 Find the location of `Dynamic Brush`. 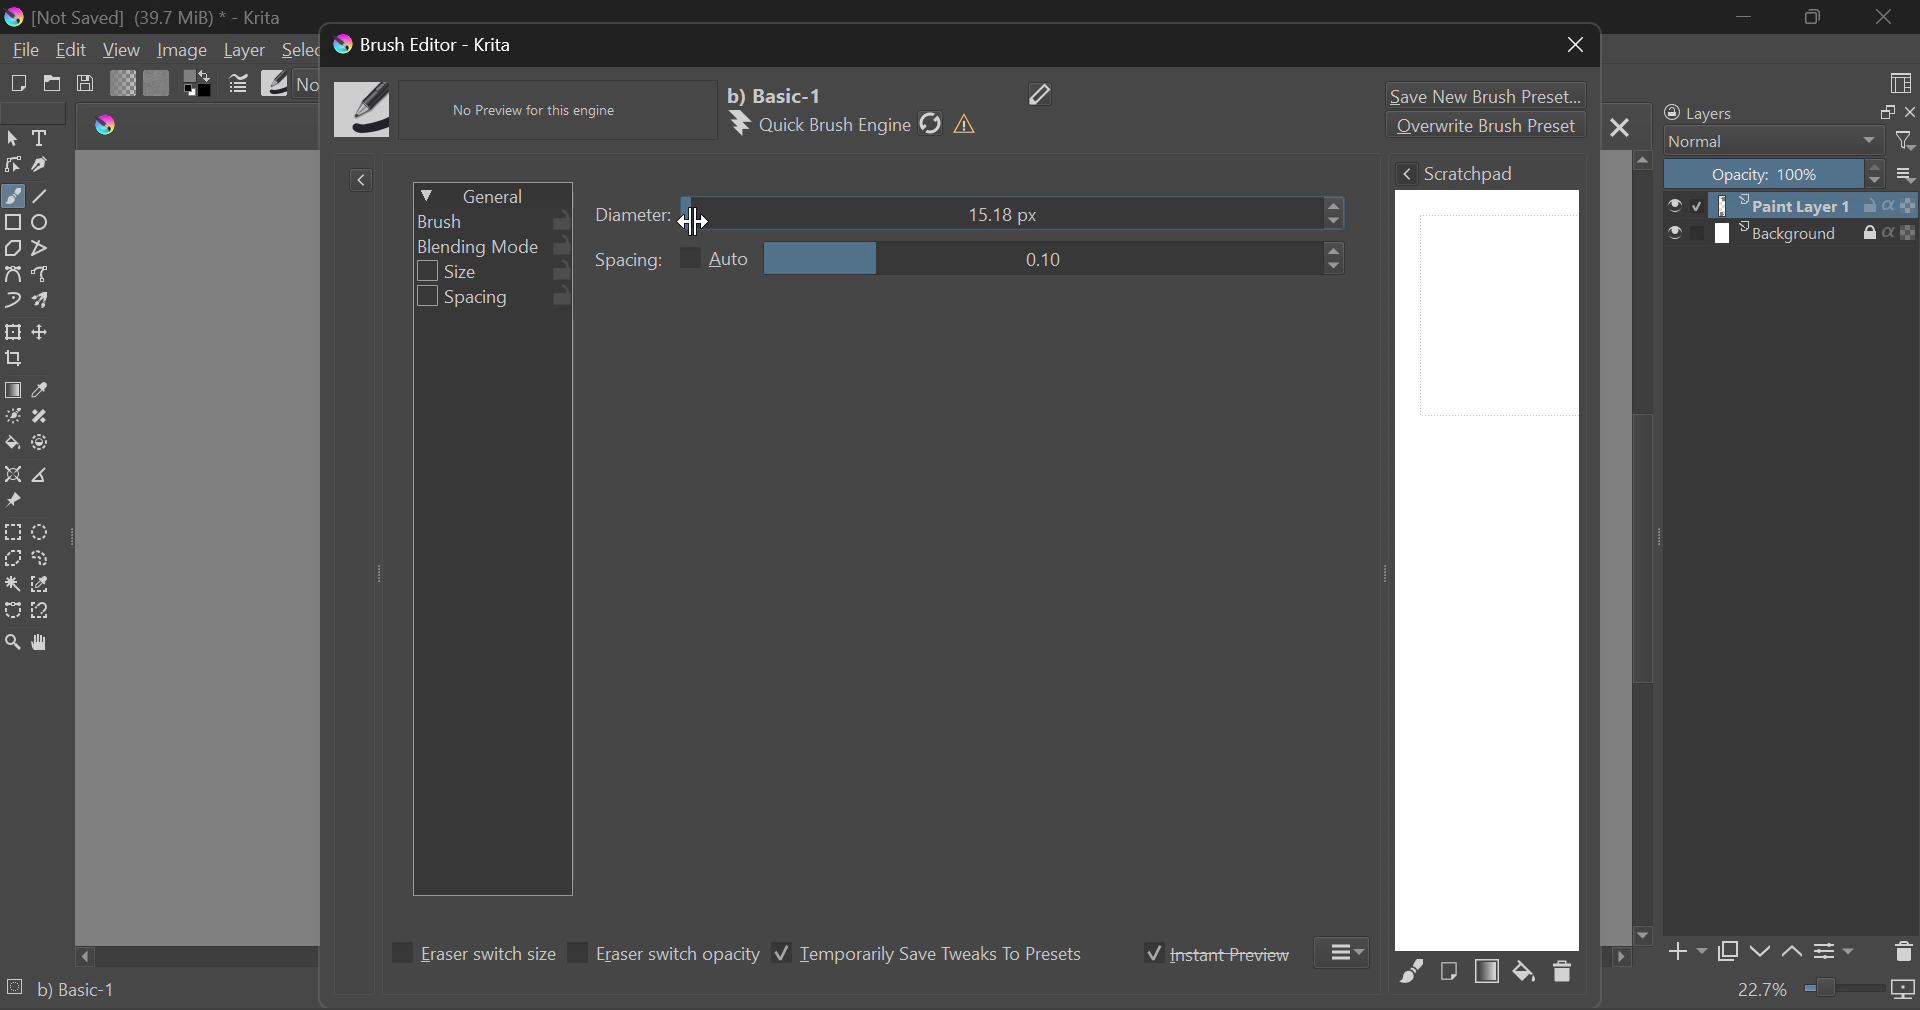

Dynamic Brush is located at coordinates (12, 301).